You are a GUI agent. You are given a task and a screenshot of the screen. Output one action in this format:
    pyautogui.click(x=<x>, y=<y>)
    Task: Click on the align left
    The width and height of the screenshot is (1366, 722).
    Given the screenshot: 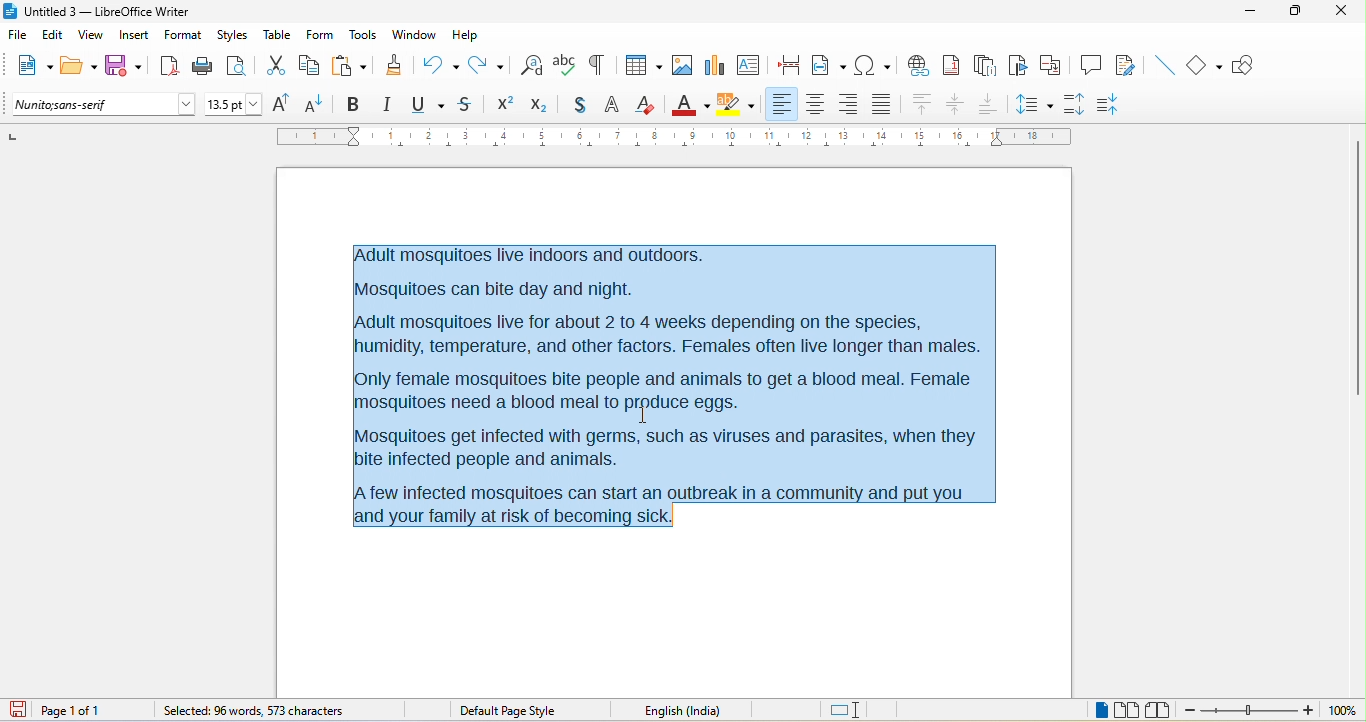 What is the action you would take?
    pyautogui.click(x=783, y=104)
    